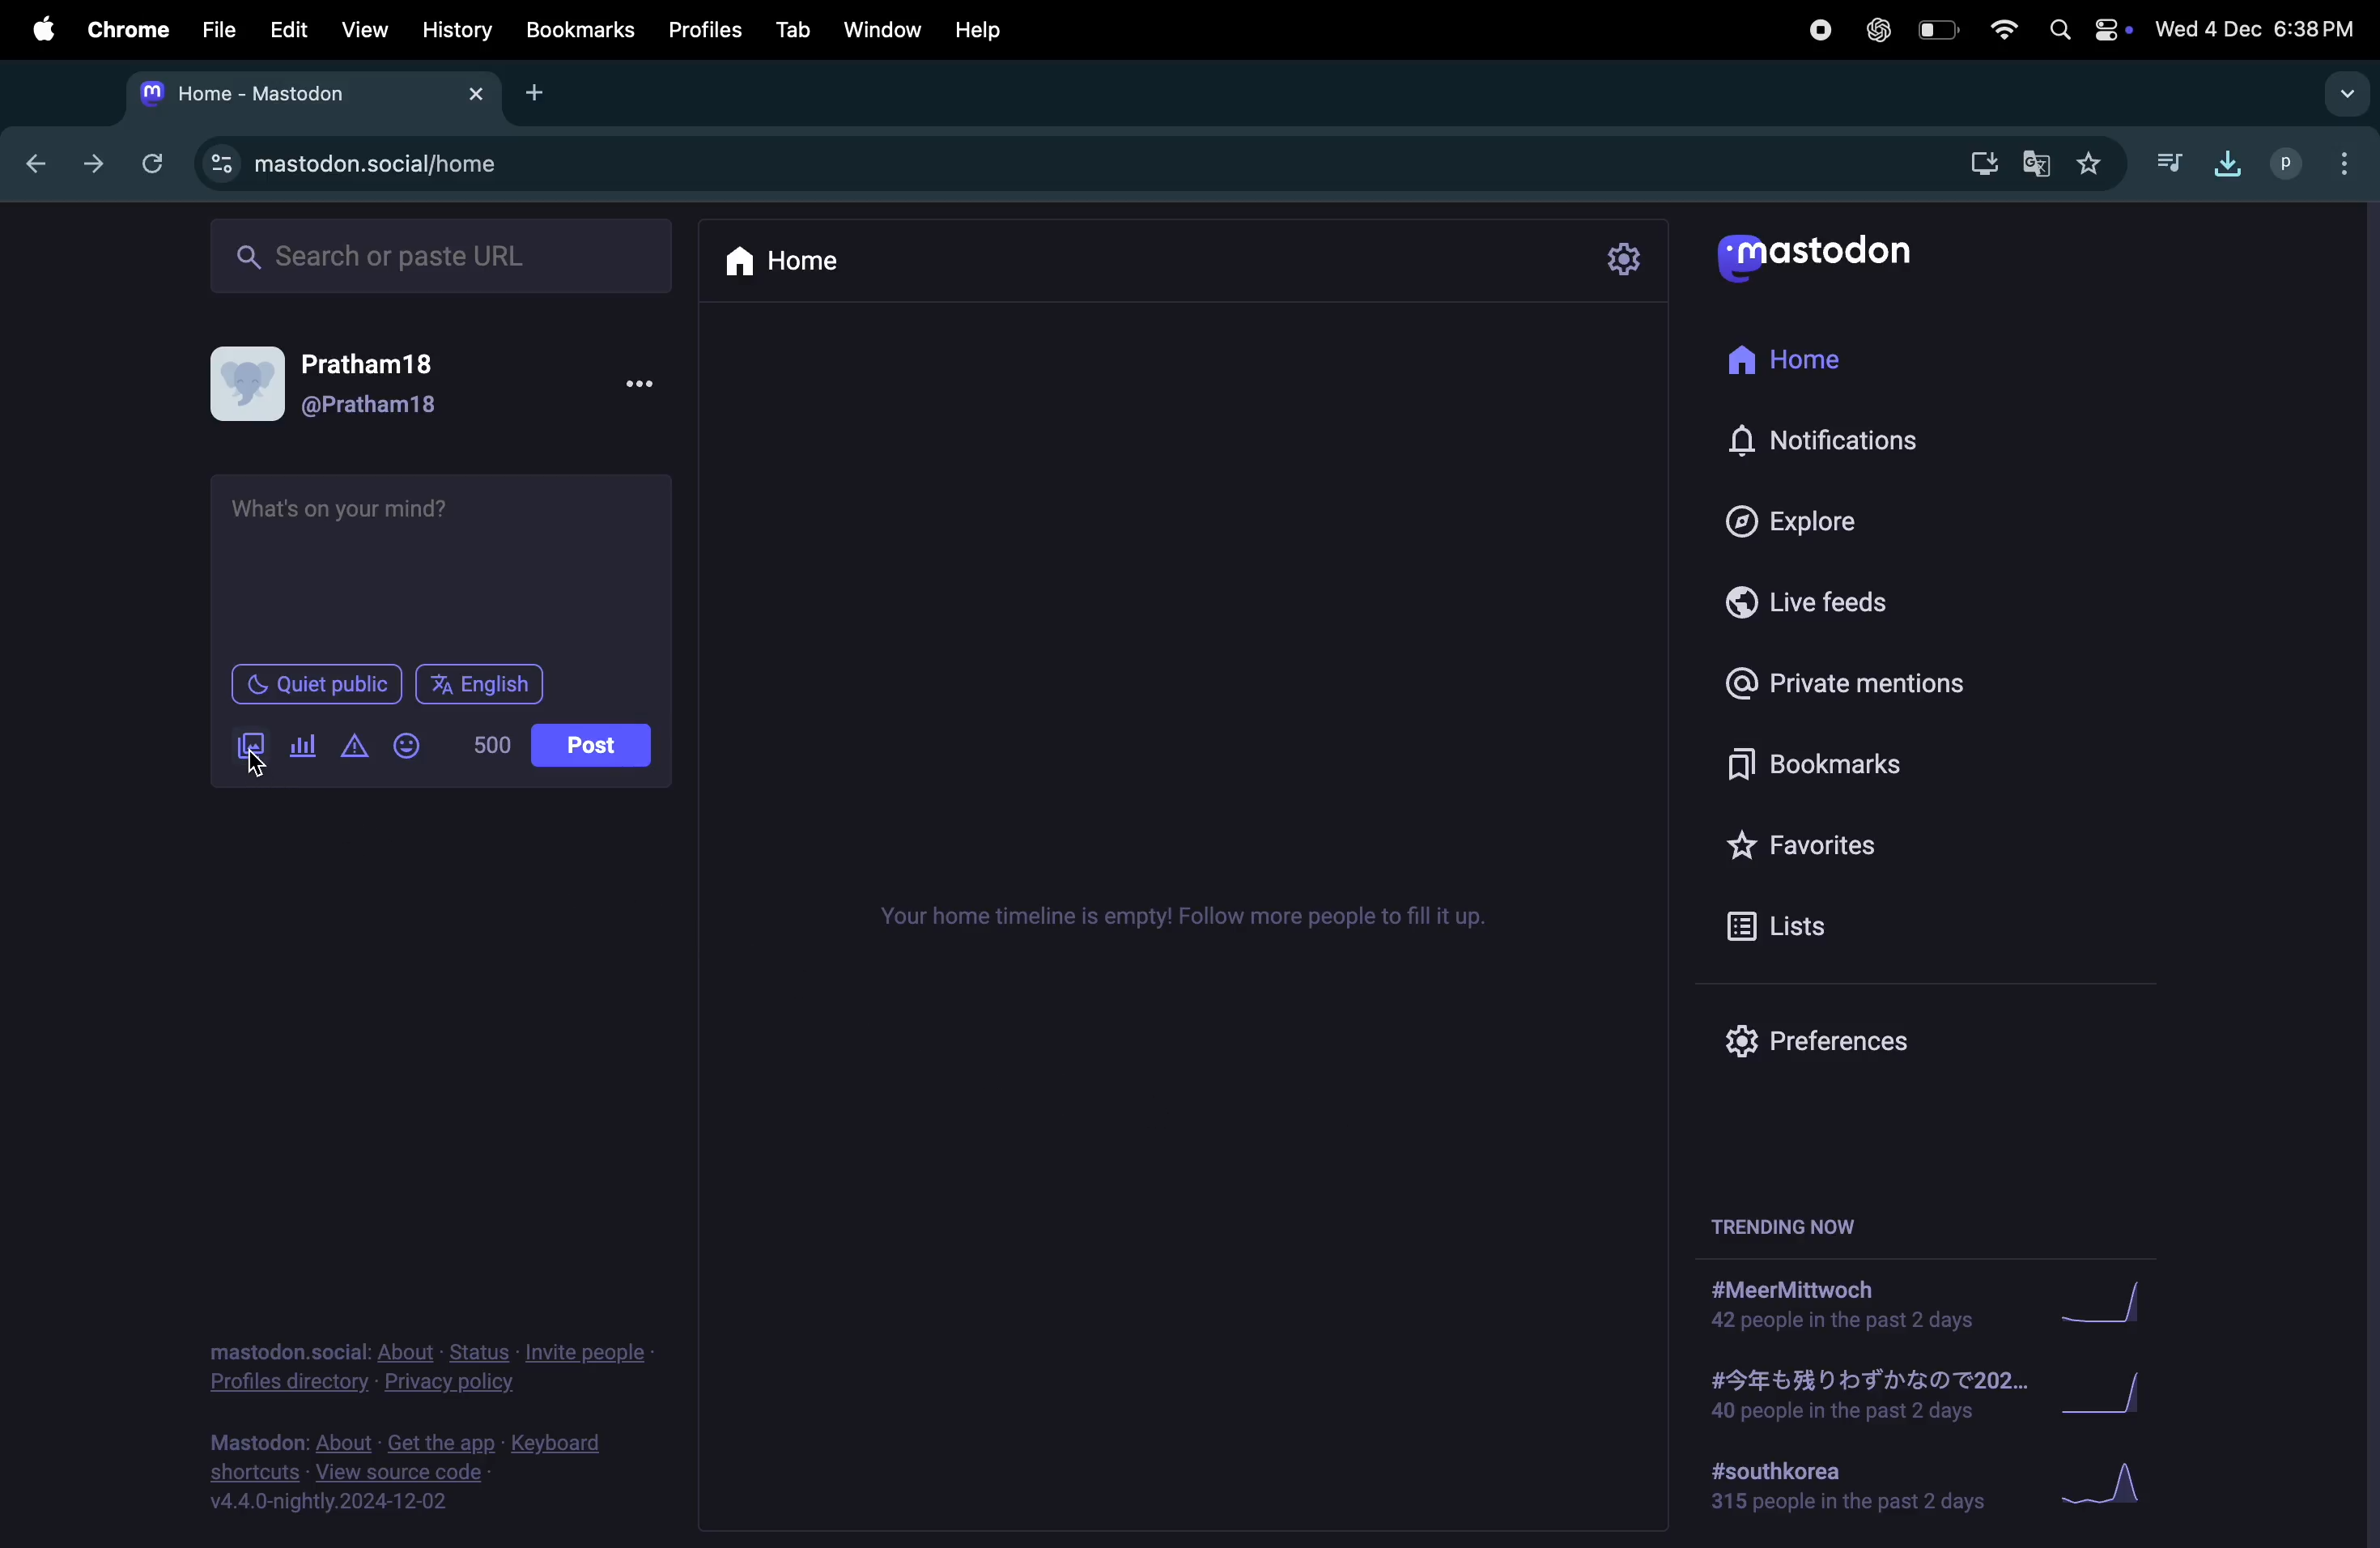 The image size is (2380, 1548). Describe the element at coordinates (152, 163) in the screenshot. I see `refresh` at that location.